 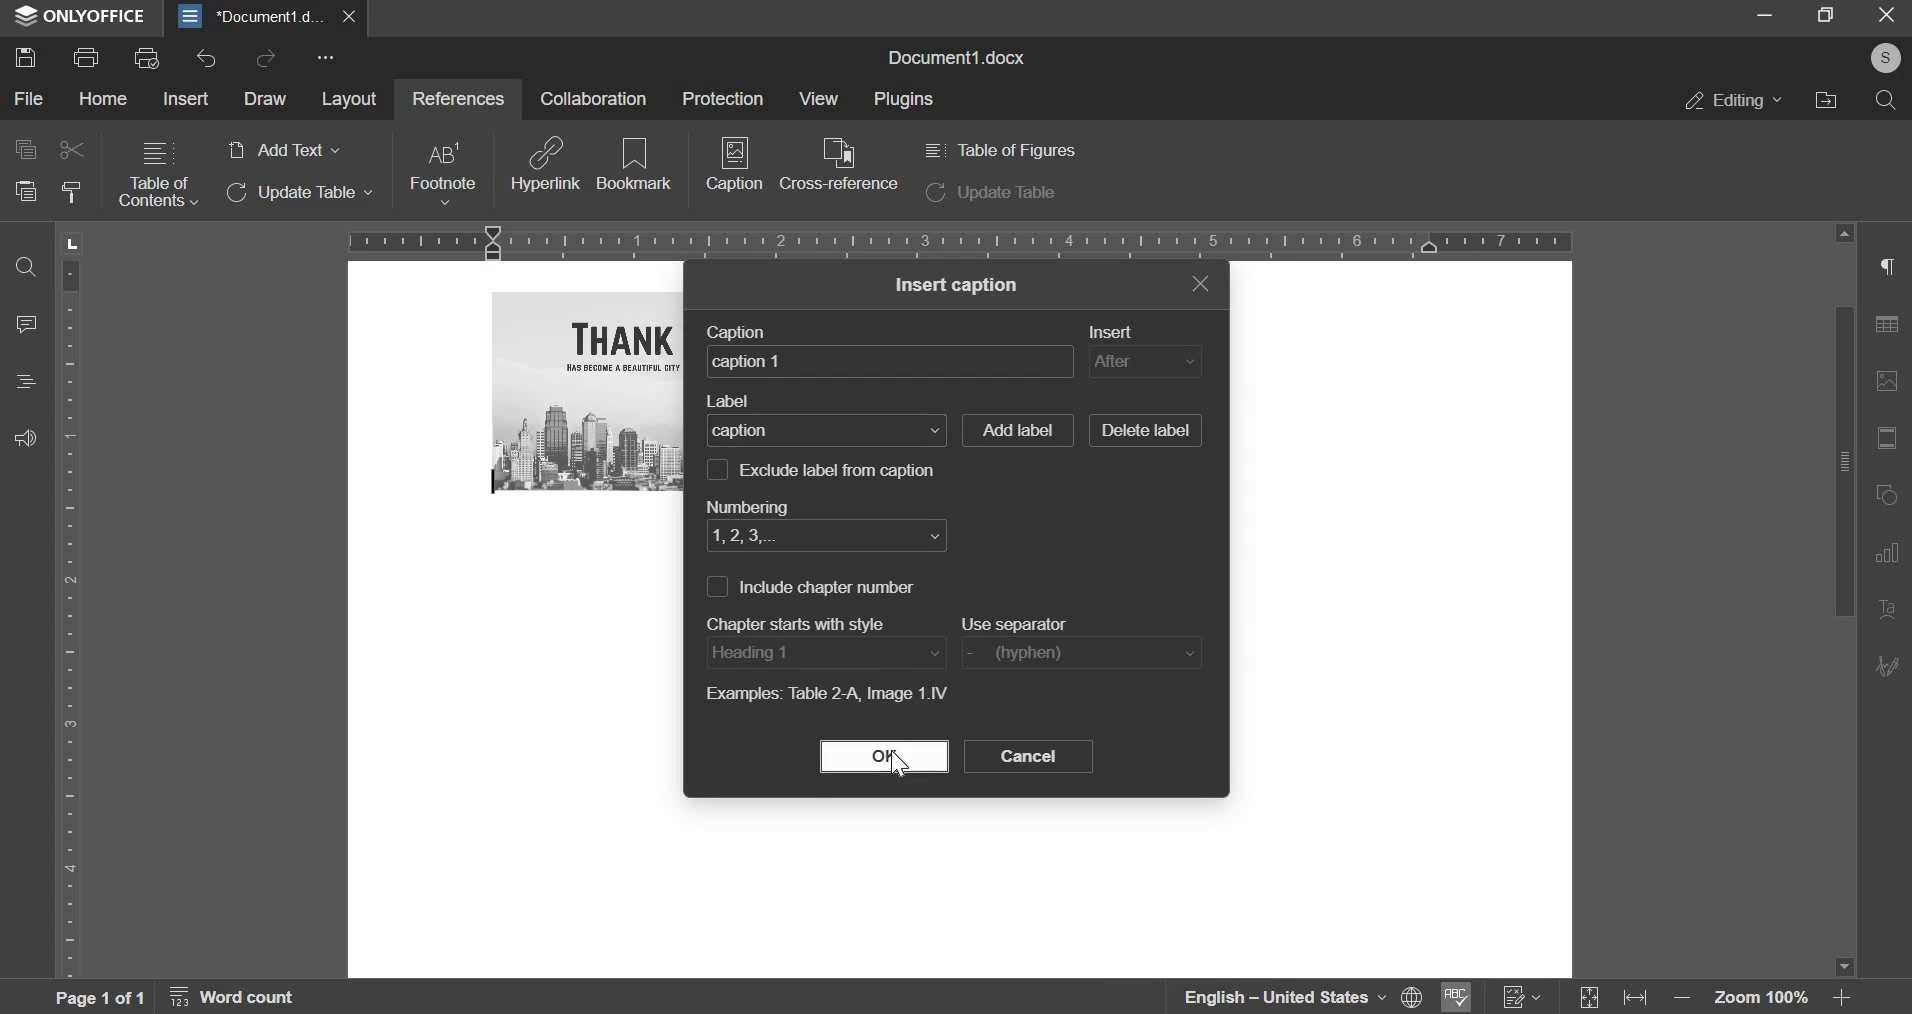 What do you see at coordinates (25, 269) in the screenshot?
I see `find` at bounding box center [25, 269].